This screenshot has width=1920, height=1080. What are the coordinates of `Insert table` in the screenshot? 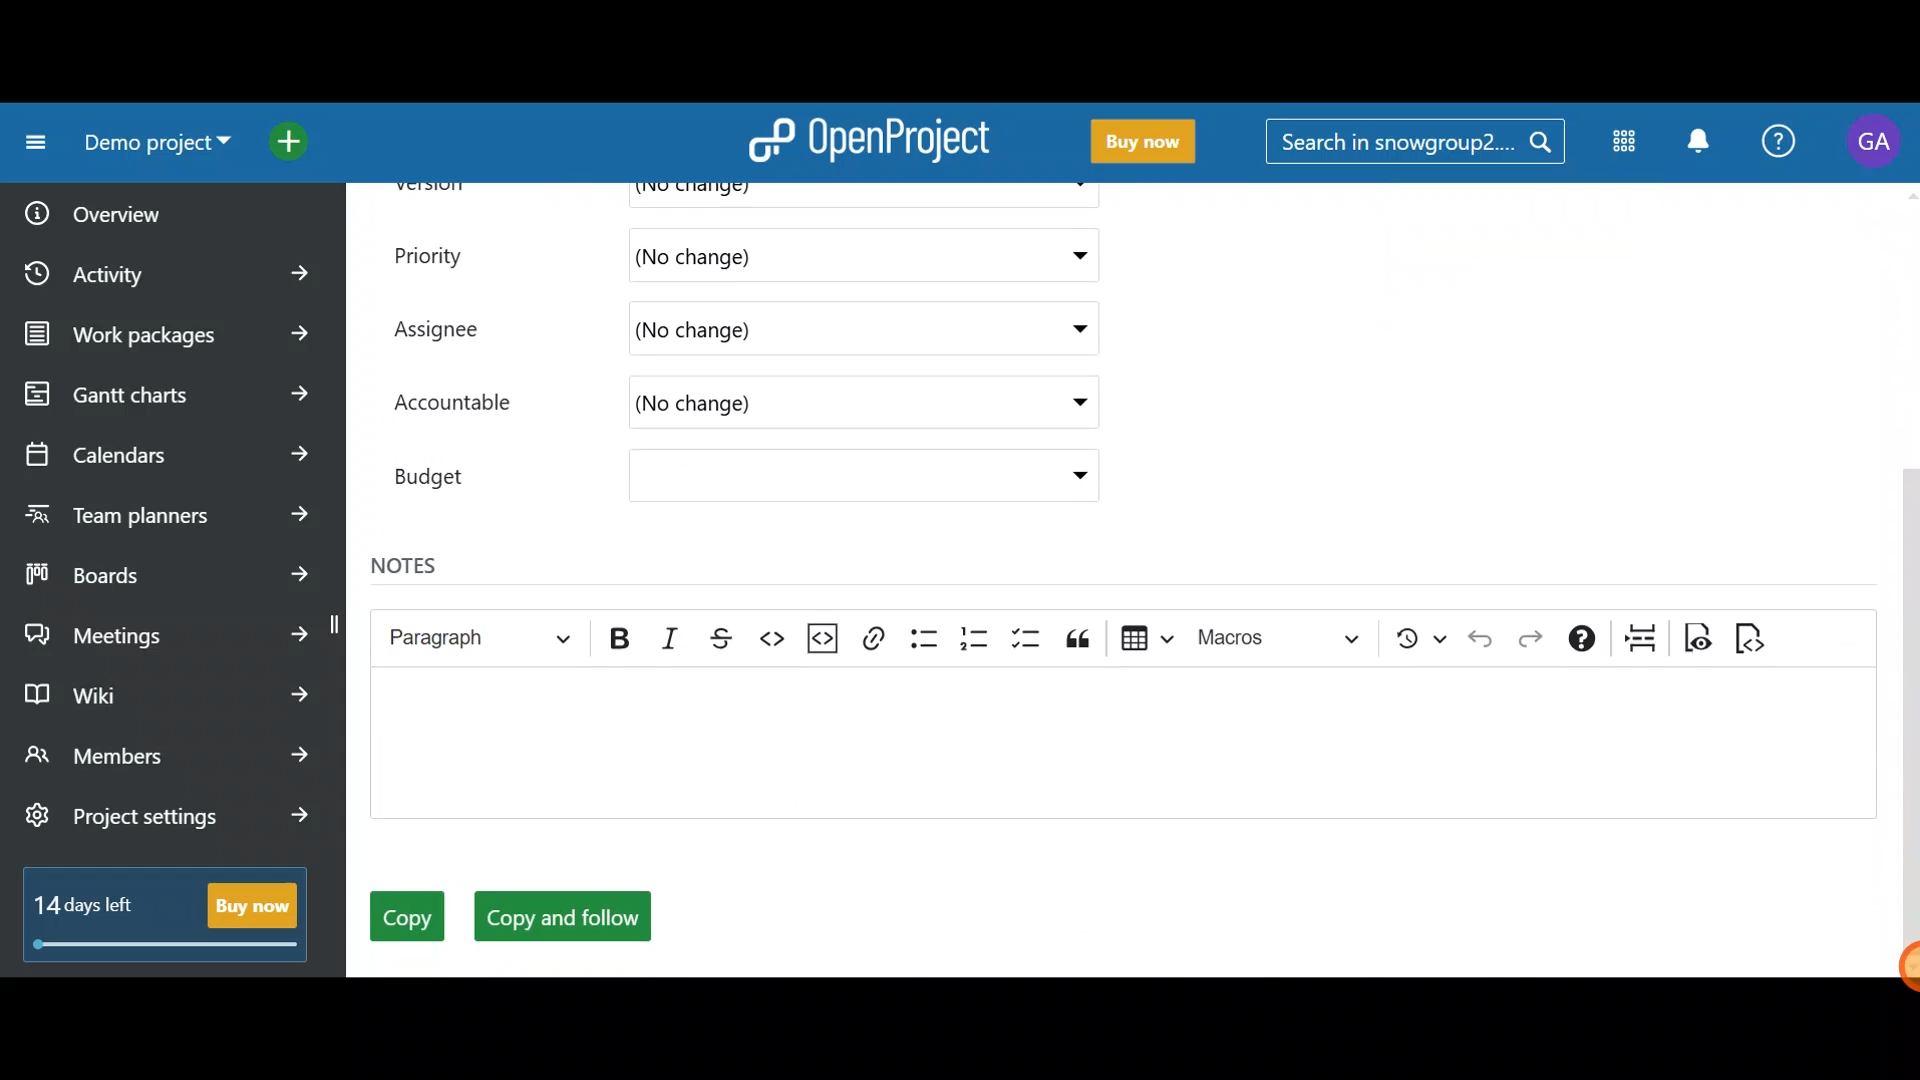 It's located at (1145, 637).